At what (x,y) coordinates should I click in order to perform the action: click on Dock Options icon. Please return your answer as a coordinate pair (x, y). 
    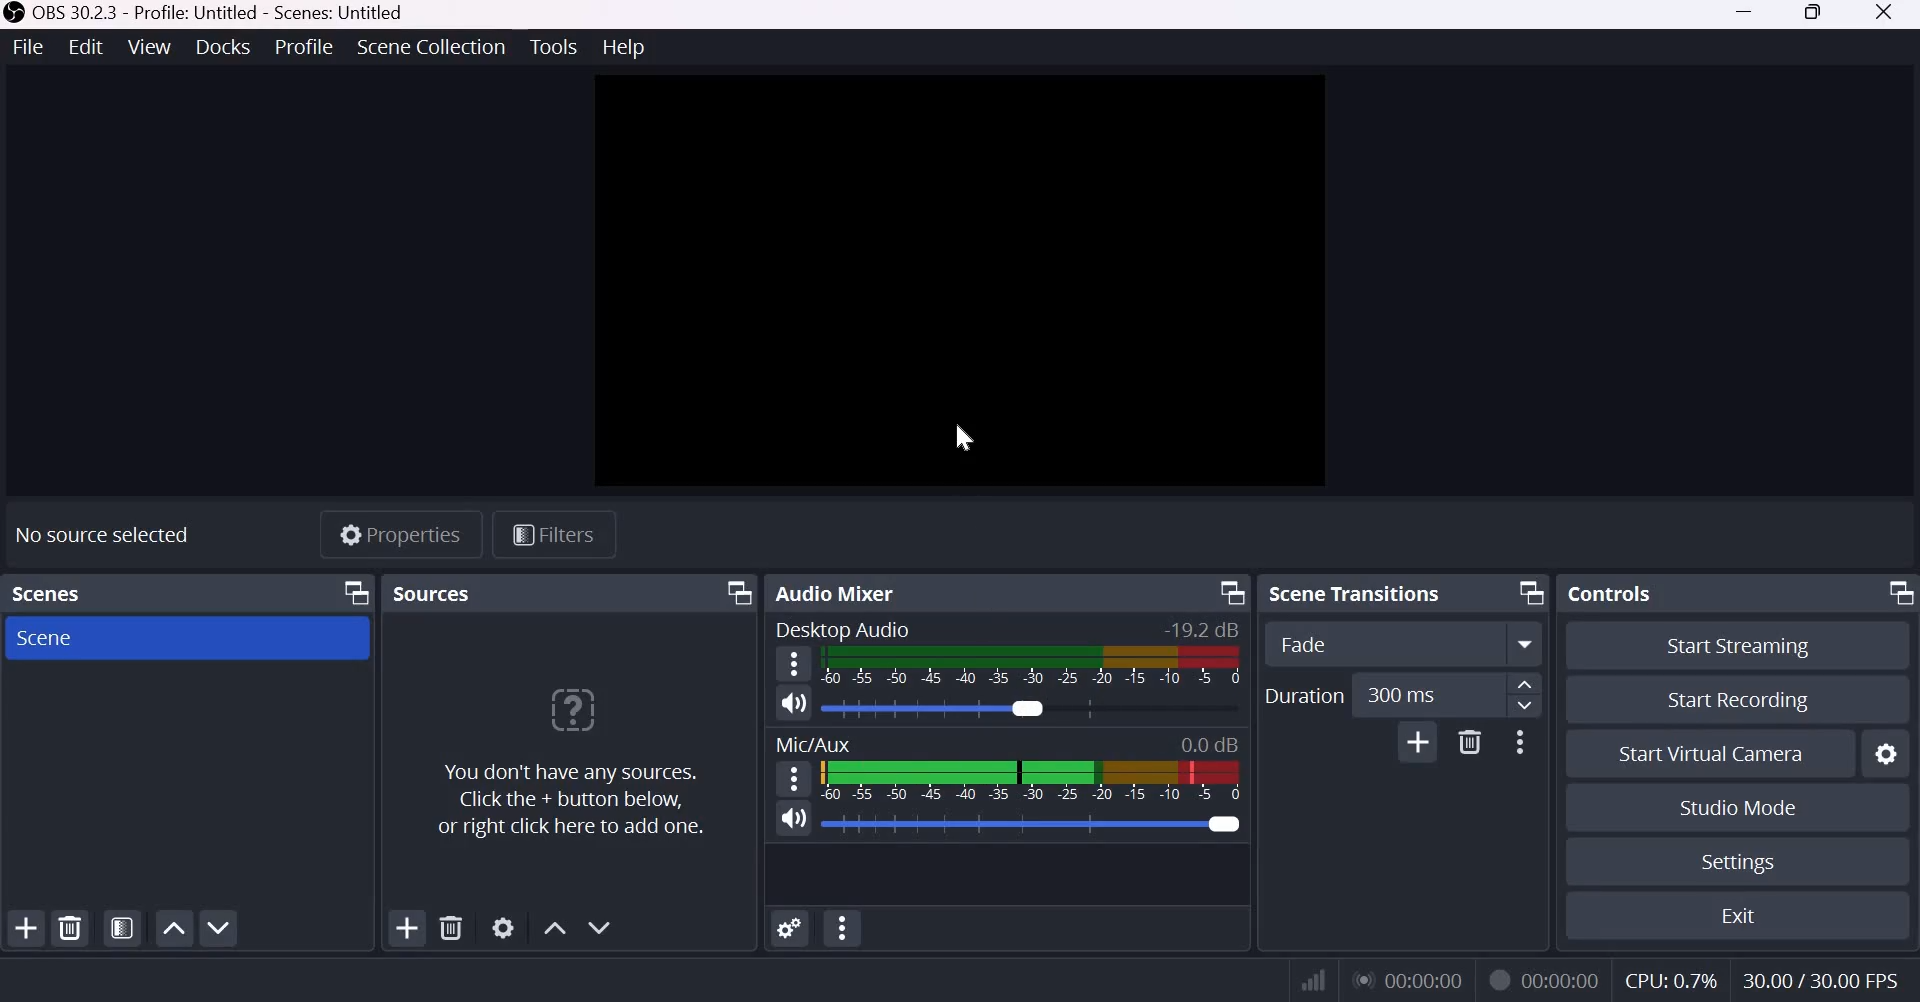
    Looking at the image, I should click on (358, 593).